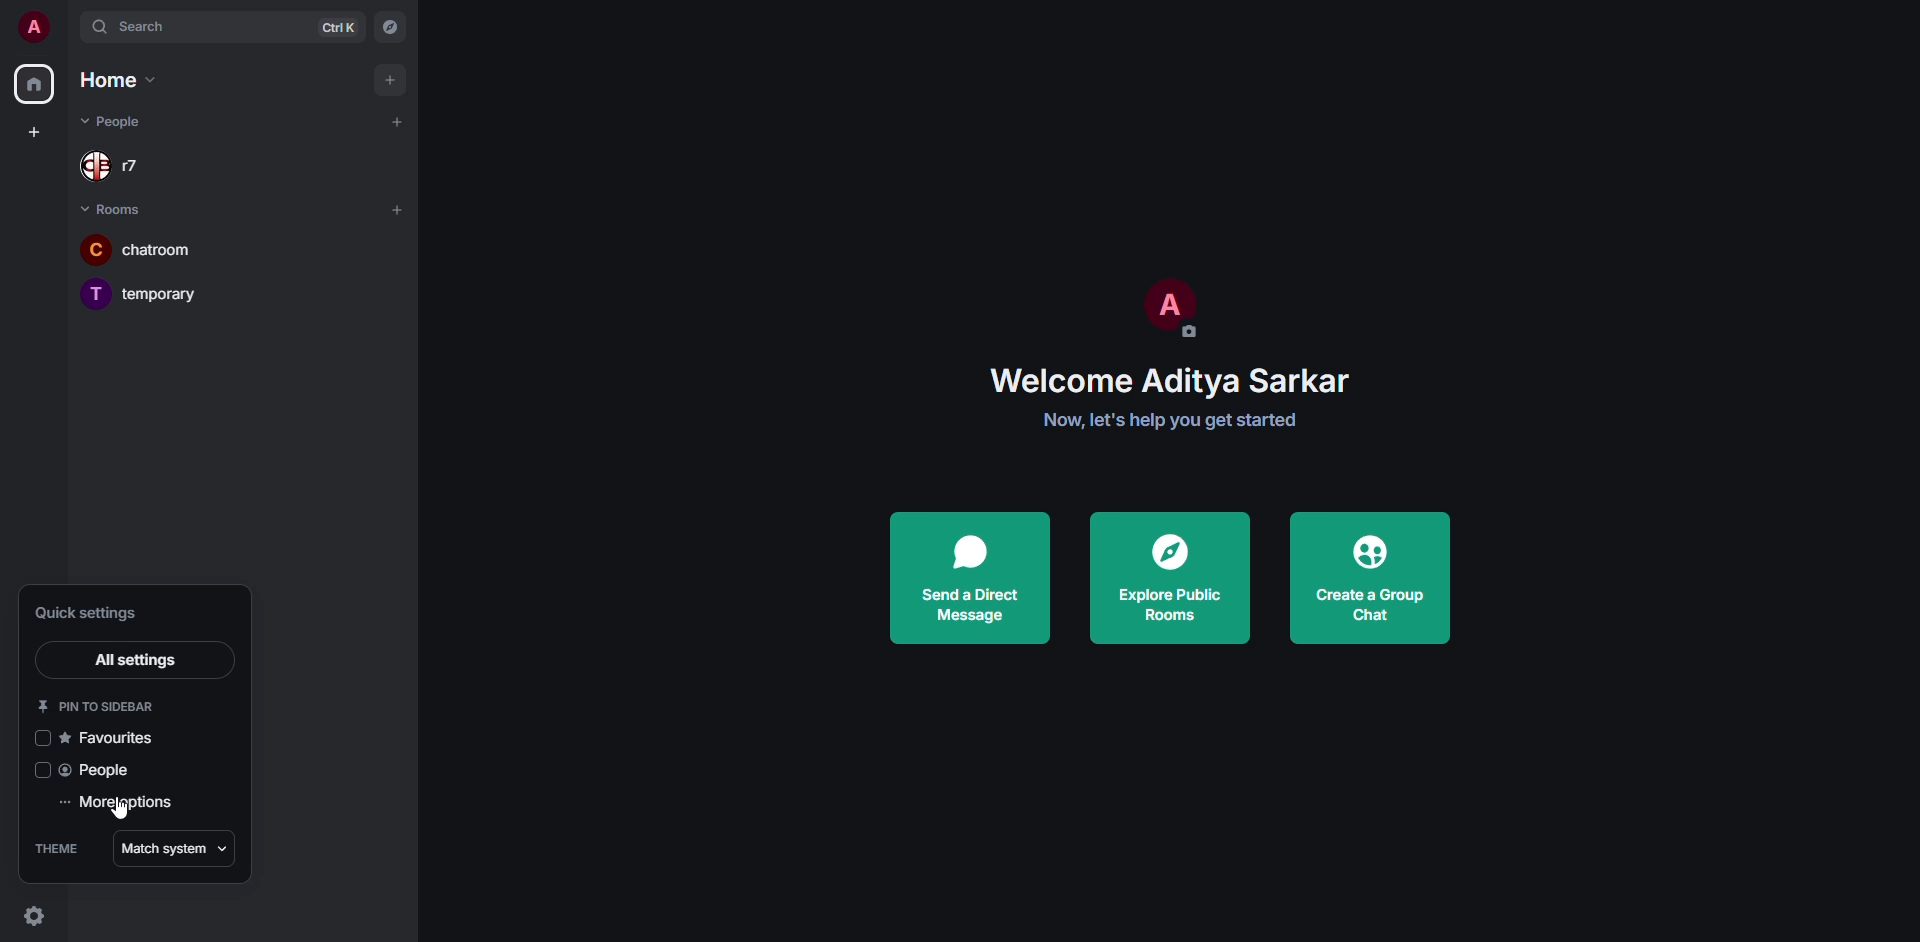  What do you see at coordinates (120, 82) in the screenshot?
I see `home` at bounding box center [120, 82].